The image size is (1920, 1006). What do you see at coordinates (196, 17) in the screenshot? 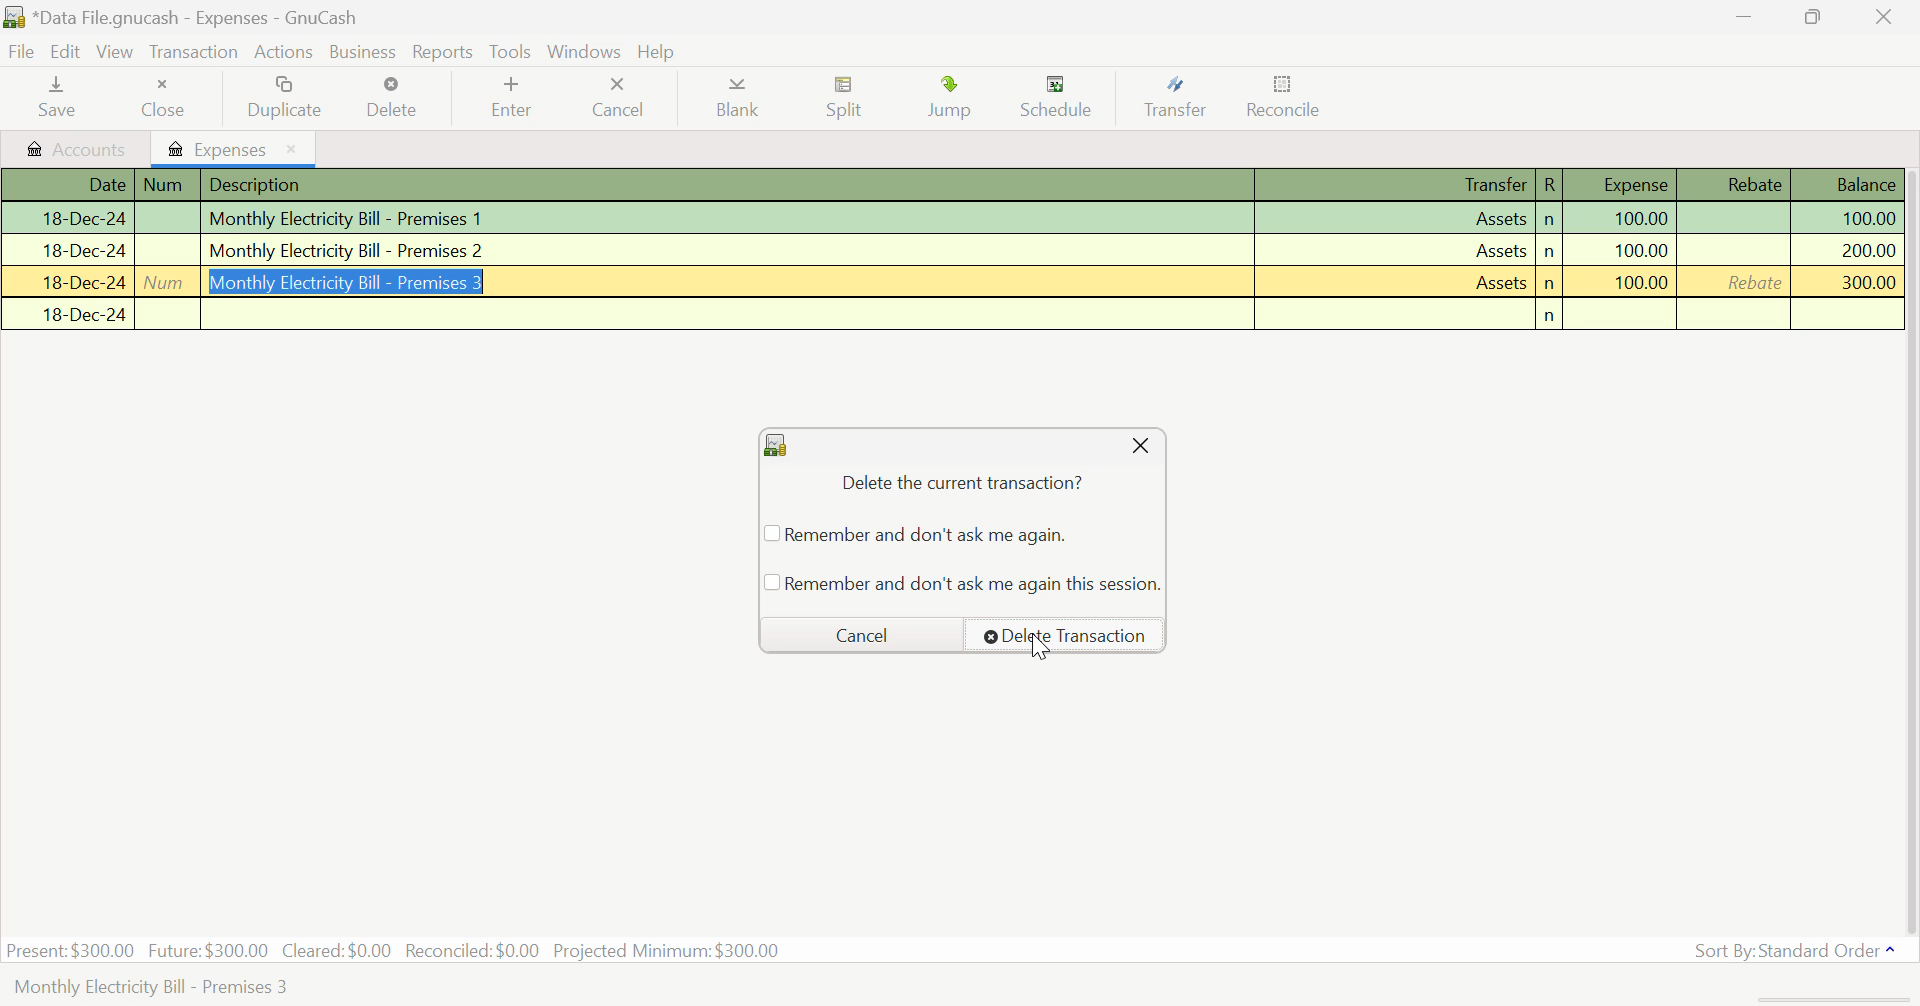
I see `*Data File.gnucash - Expenses - GnuCash` at bounding box center [196, 17].